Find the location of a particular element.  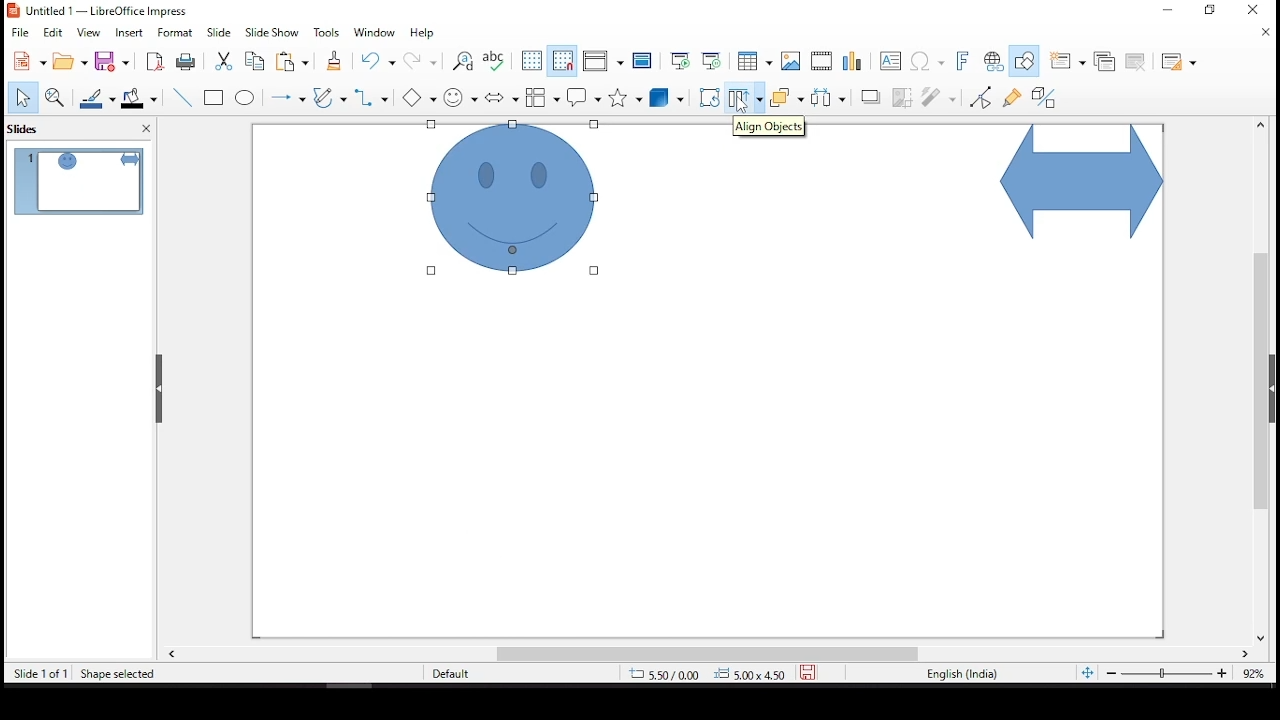

line is located at coordinates (183, 98).